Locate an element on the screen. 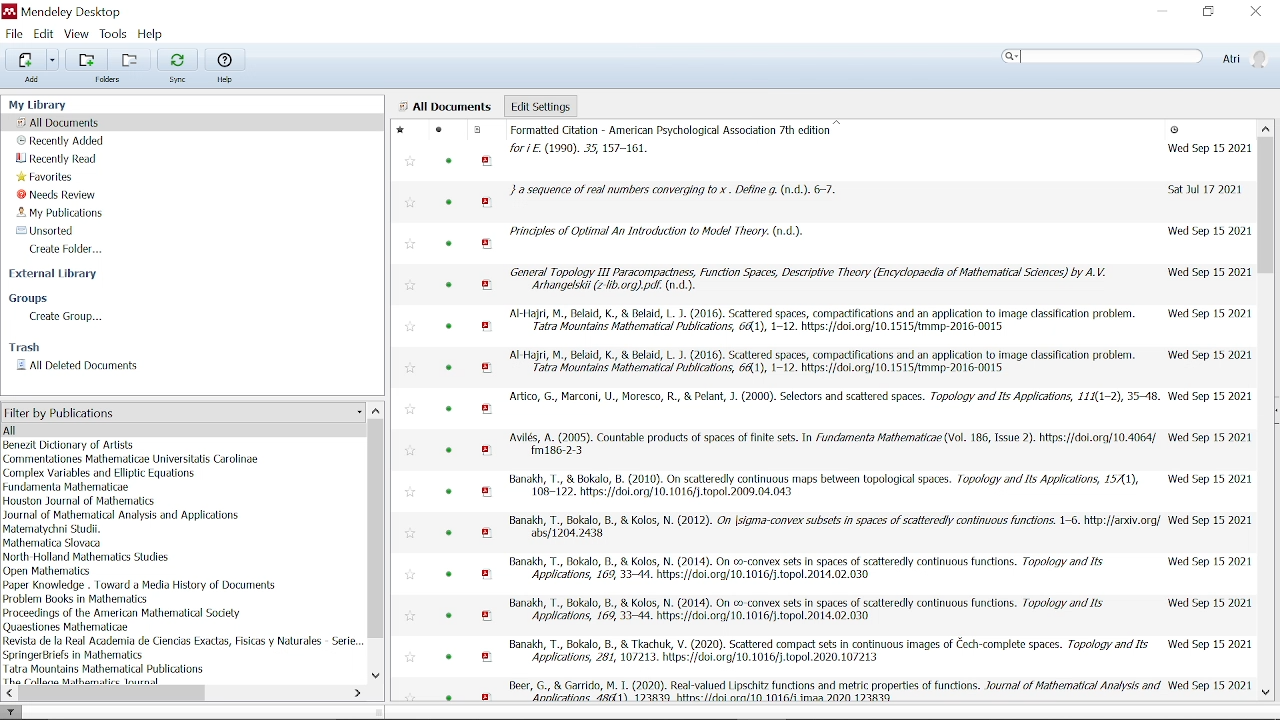 The height and width of the screenshot is (720, 1280). author is located at coordinates (141, 586).